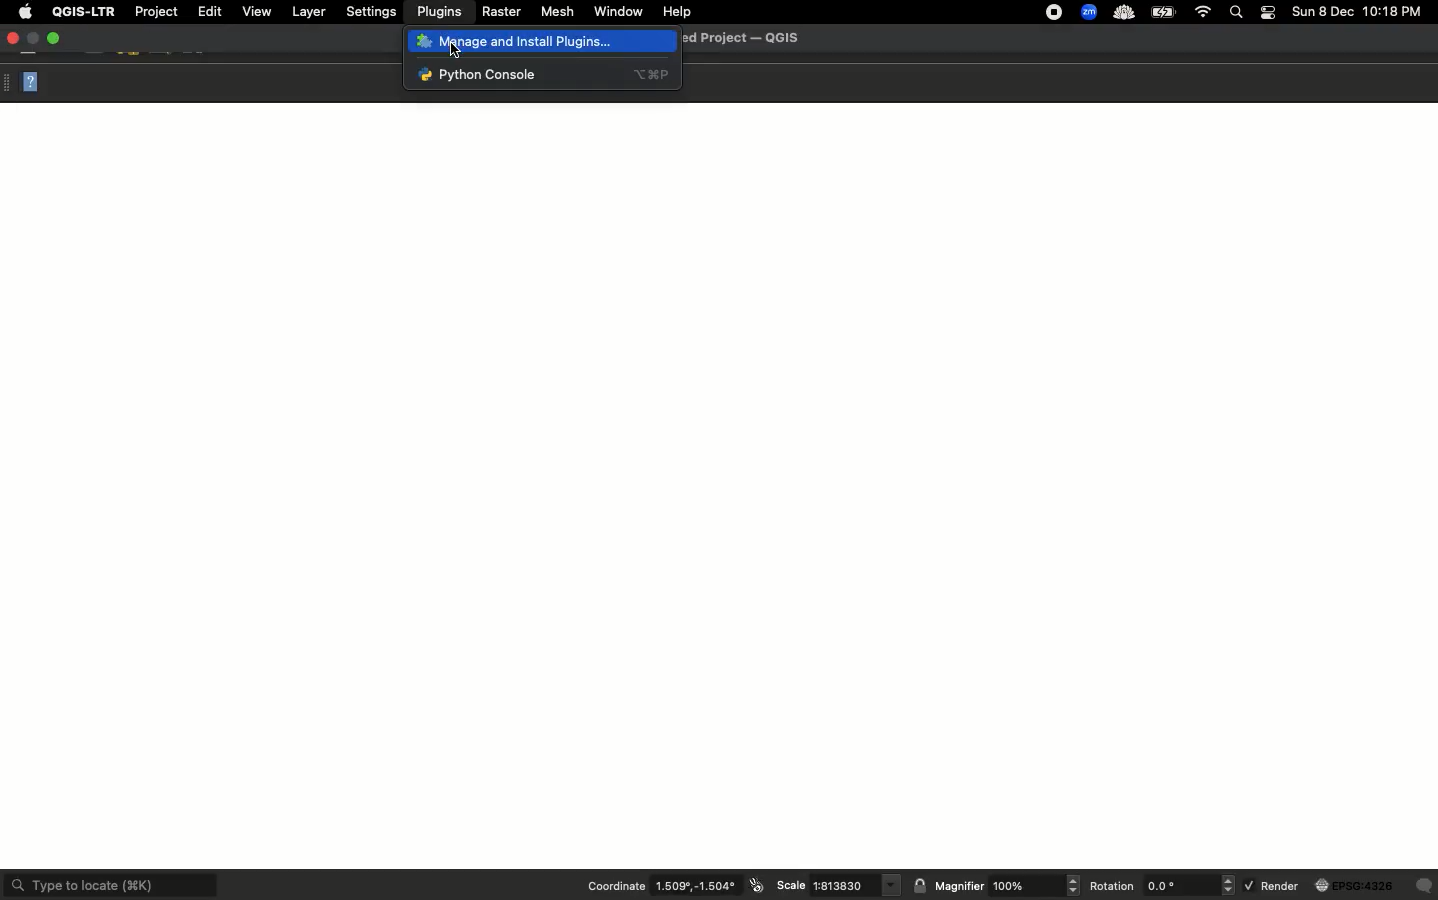 The width and height of the screenshot is (1438, 900). I want to click on Coordinate, so click(674, 886).